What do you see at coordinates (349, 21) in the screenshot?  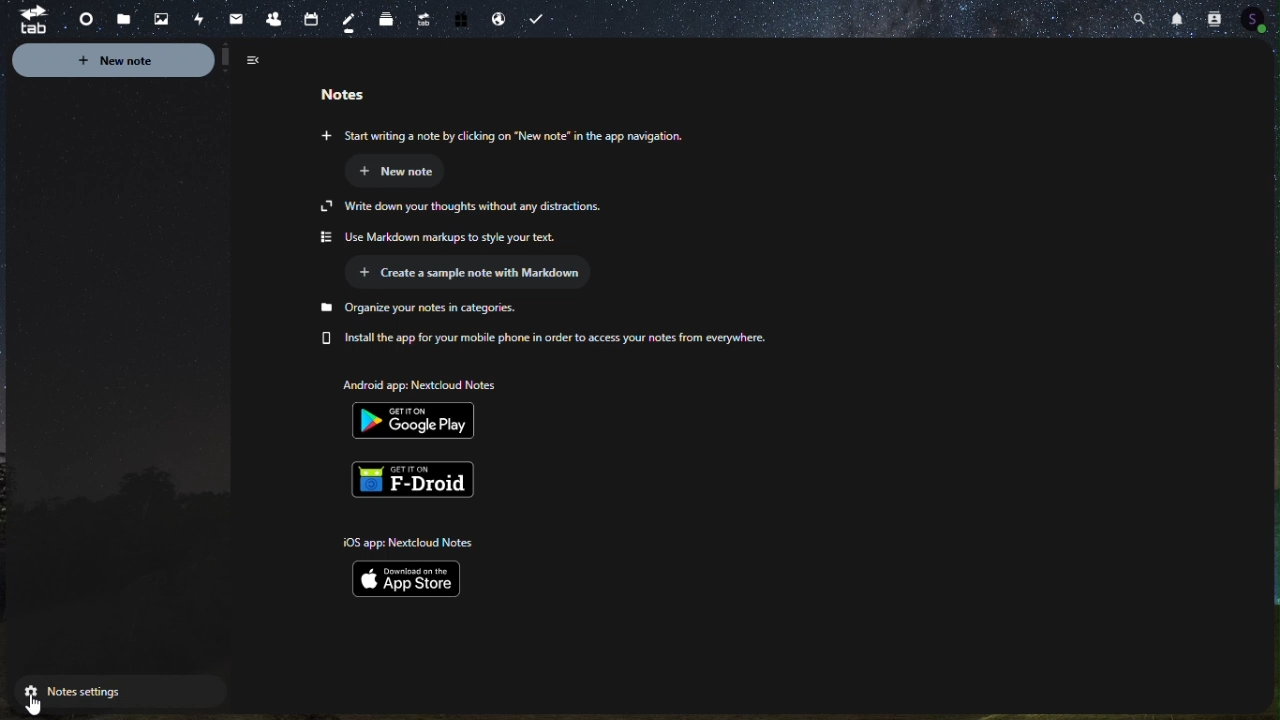 I see `Notes` at bounding box center [349, 21].